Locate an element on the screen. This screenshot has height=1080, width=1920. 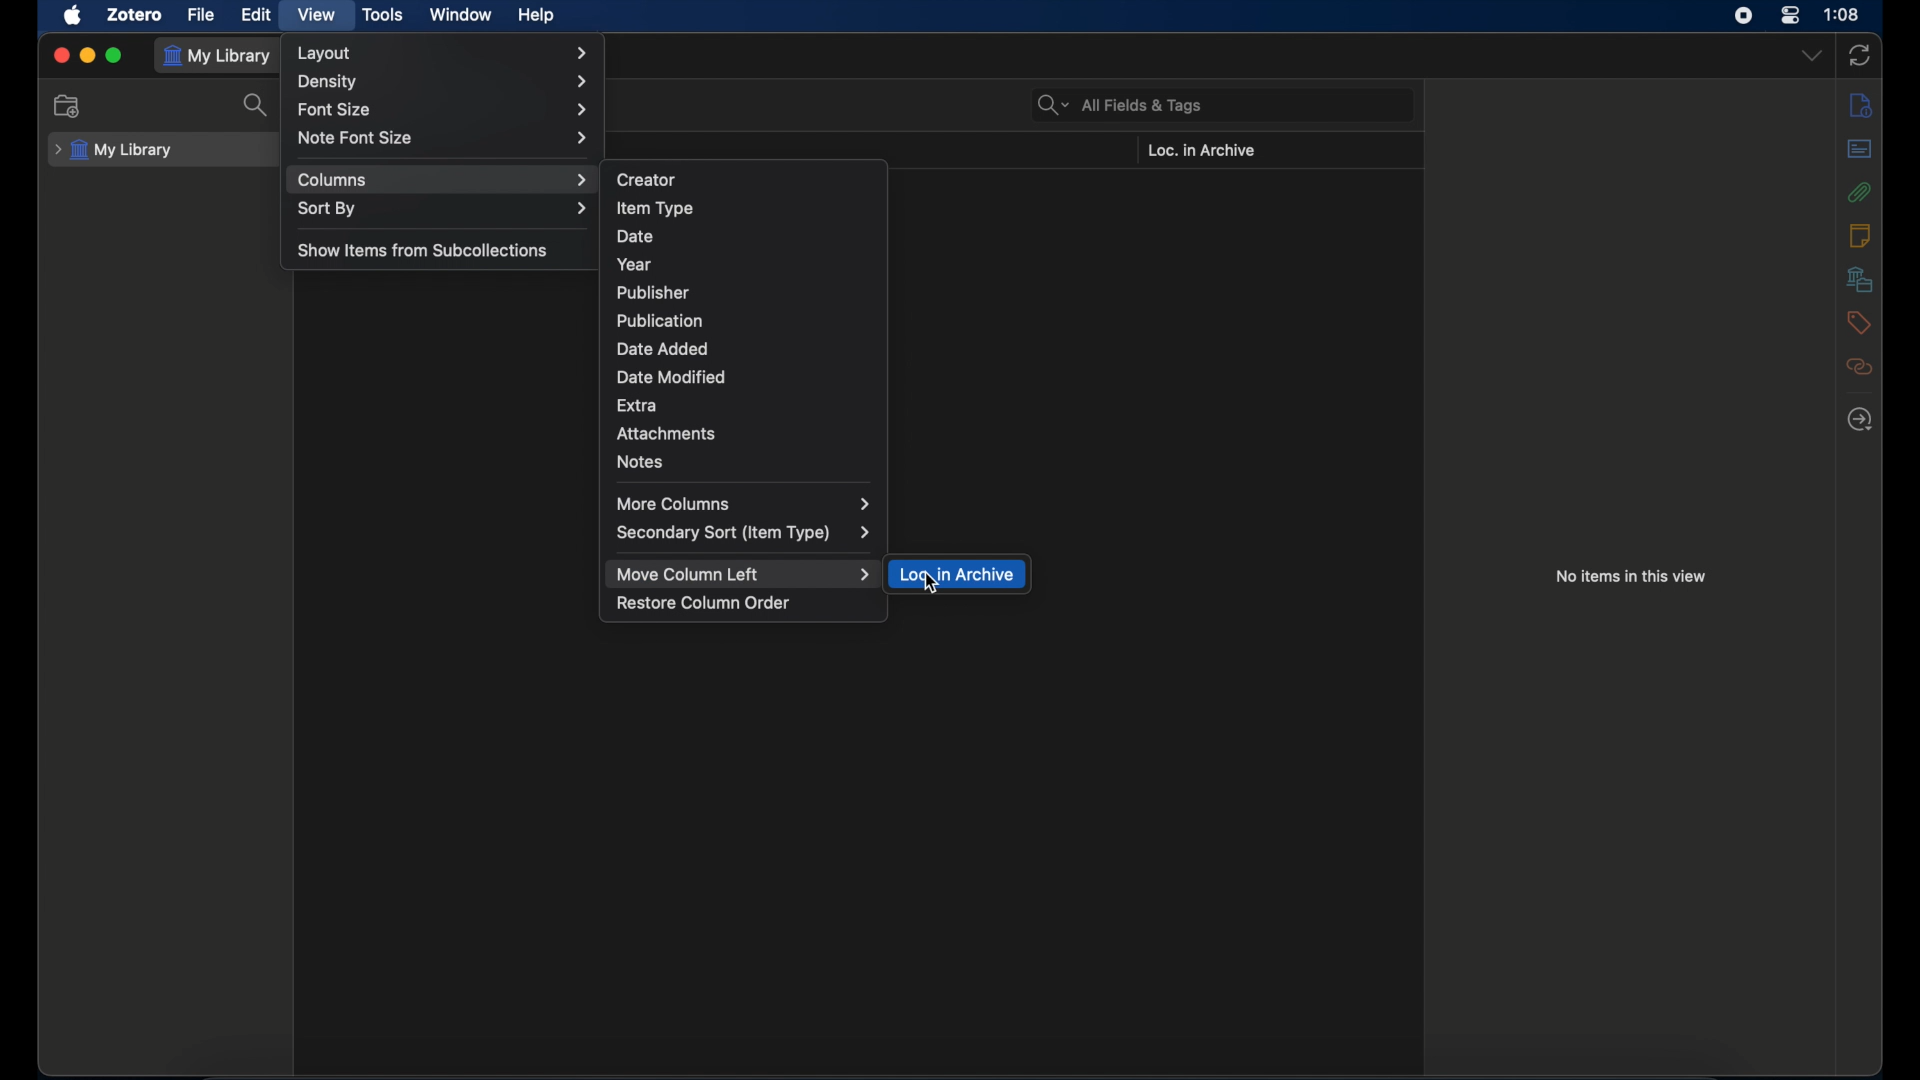
date modified is located at coordinates (672, 377).